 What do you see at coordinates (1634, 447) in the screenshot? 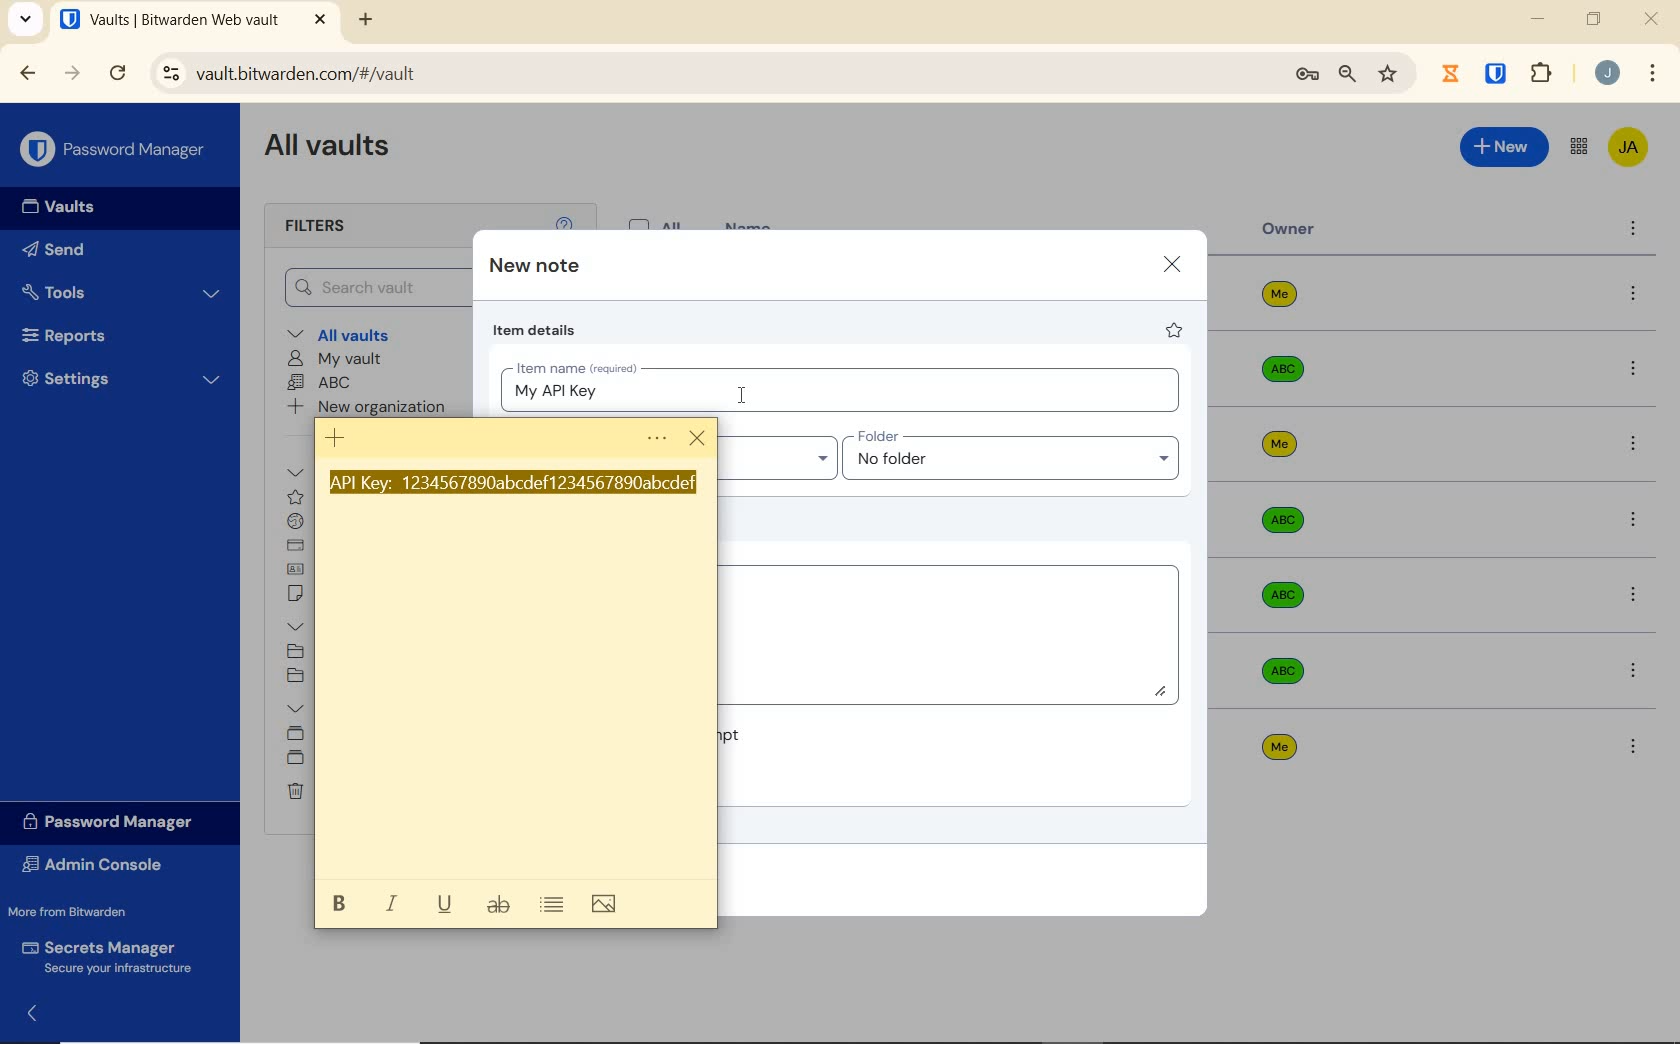
I see `more options` at bounding box center [1634, 447].